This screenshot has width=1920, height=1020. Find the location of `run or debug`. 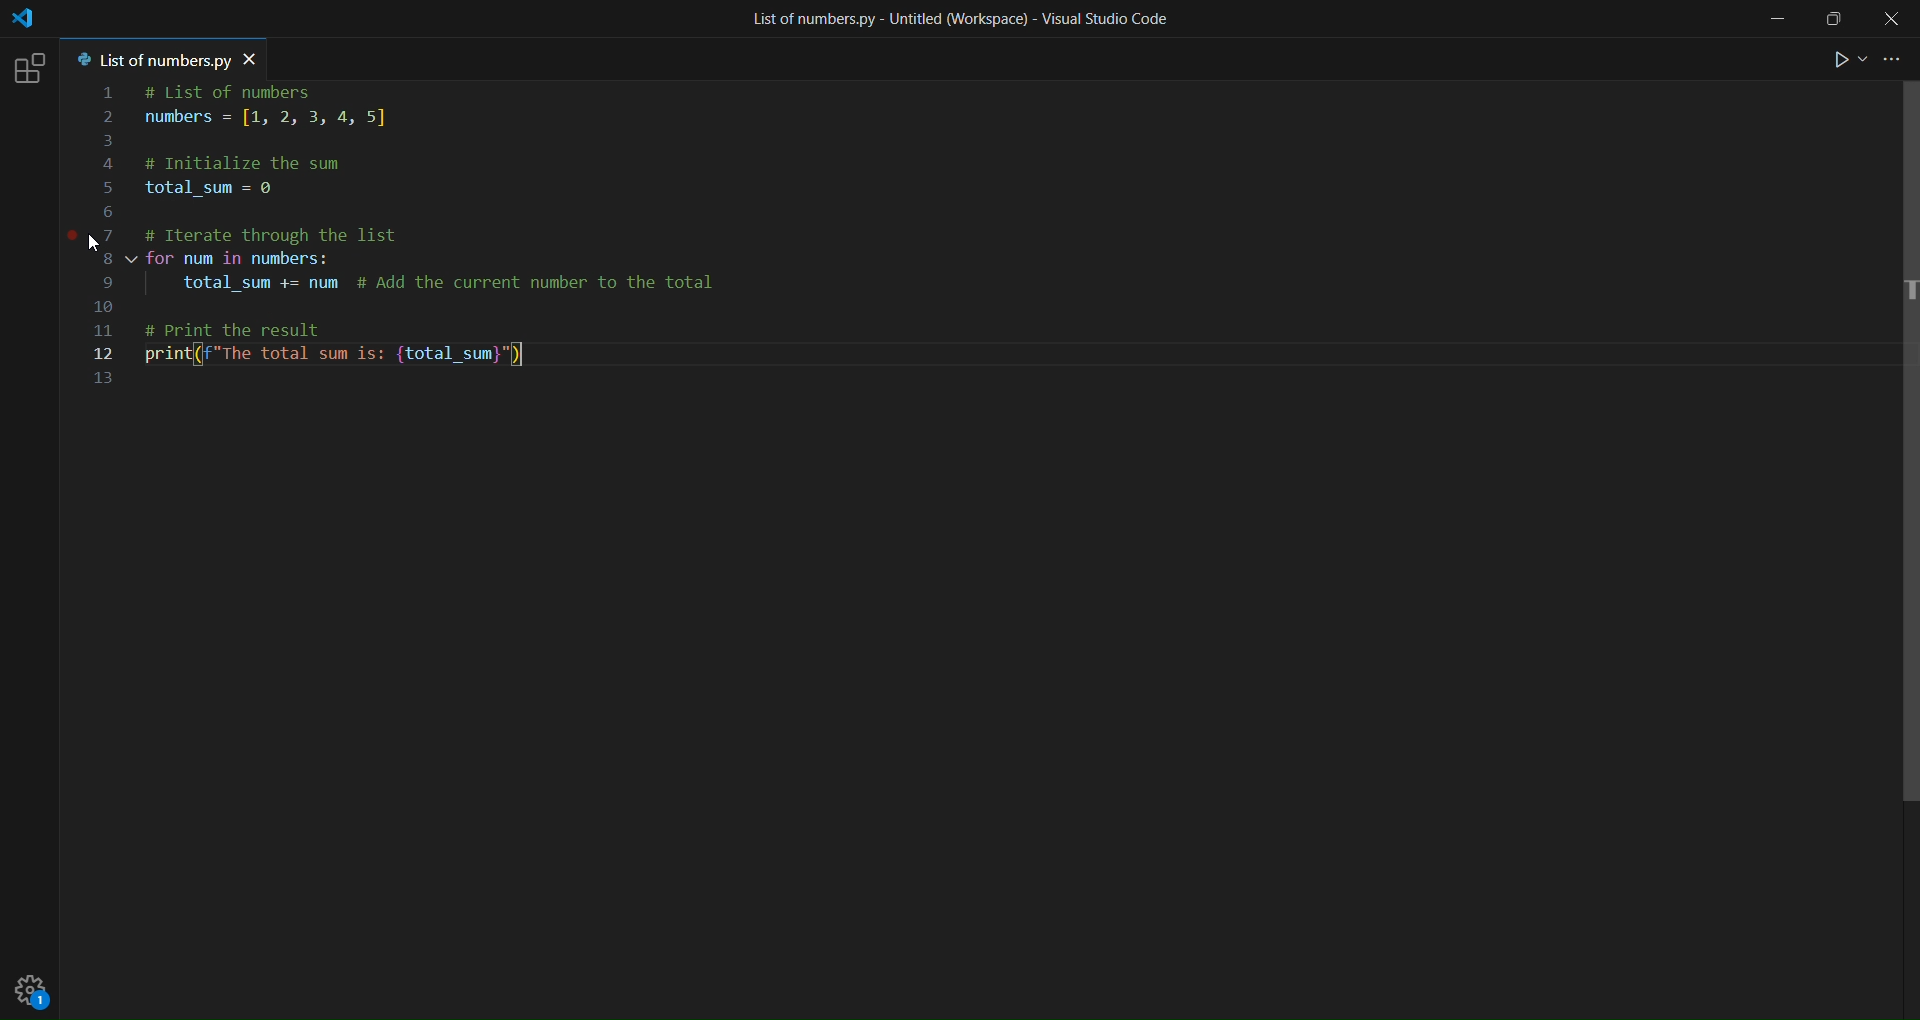

run or debug is located at coordinates (1841, 62).